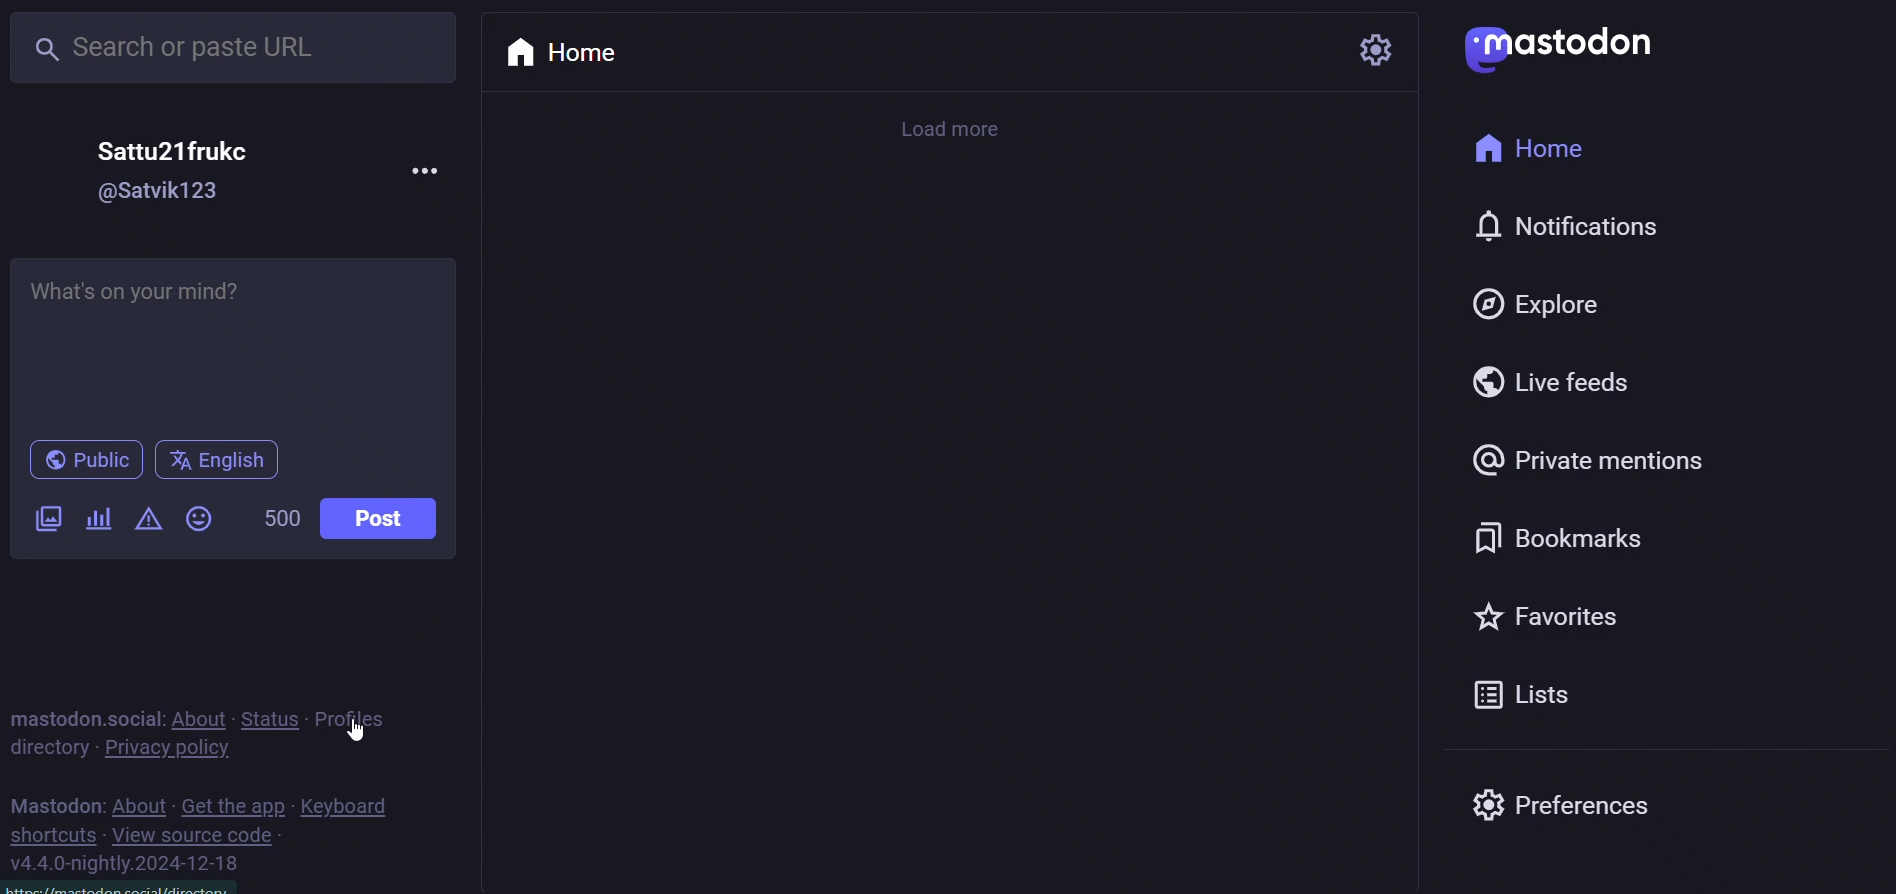 This screenshot has height=894, width=1896. I want to click on post, so click(389, 523).